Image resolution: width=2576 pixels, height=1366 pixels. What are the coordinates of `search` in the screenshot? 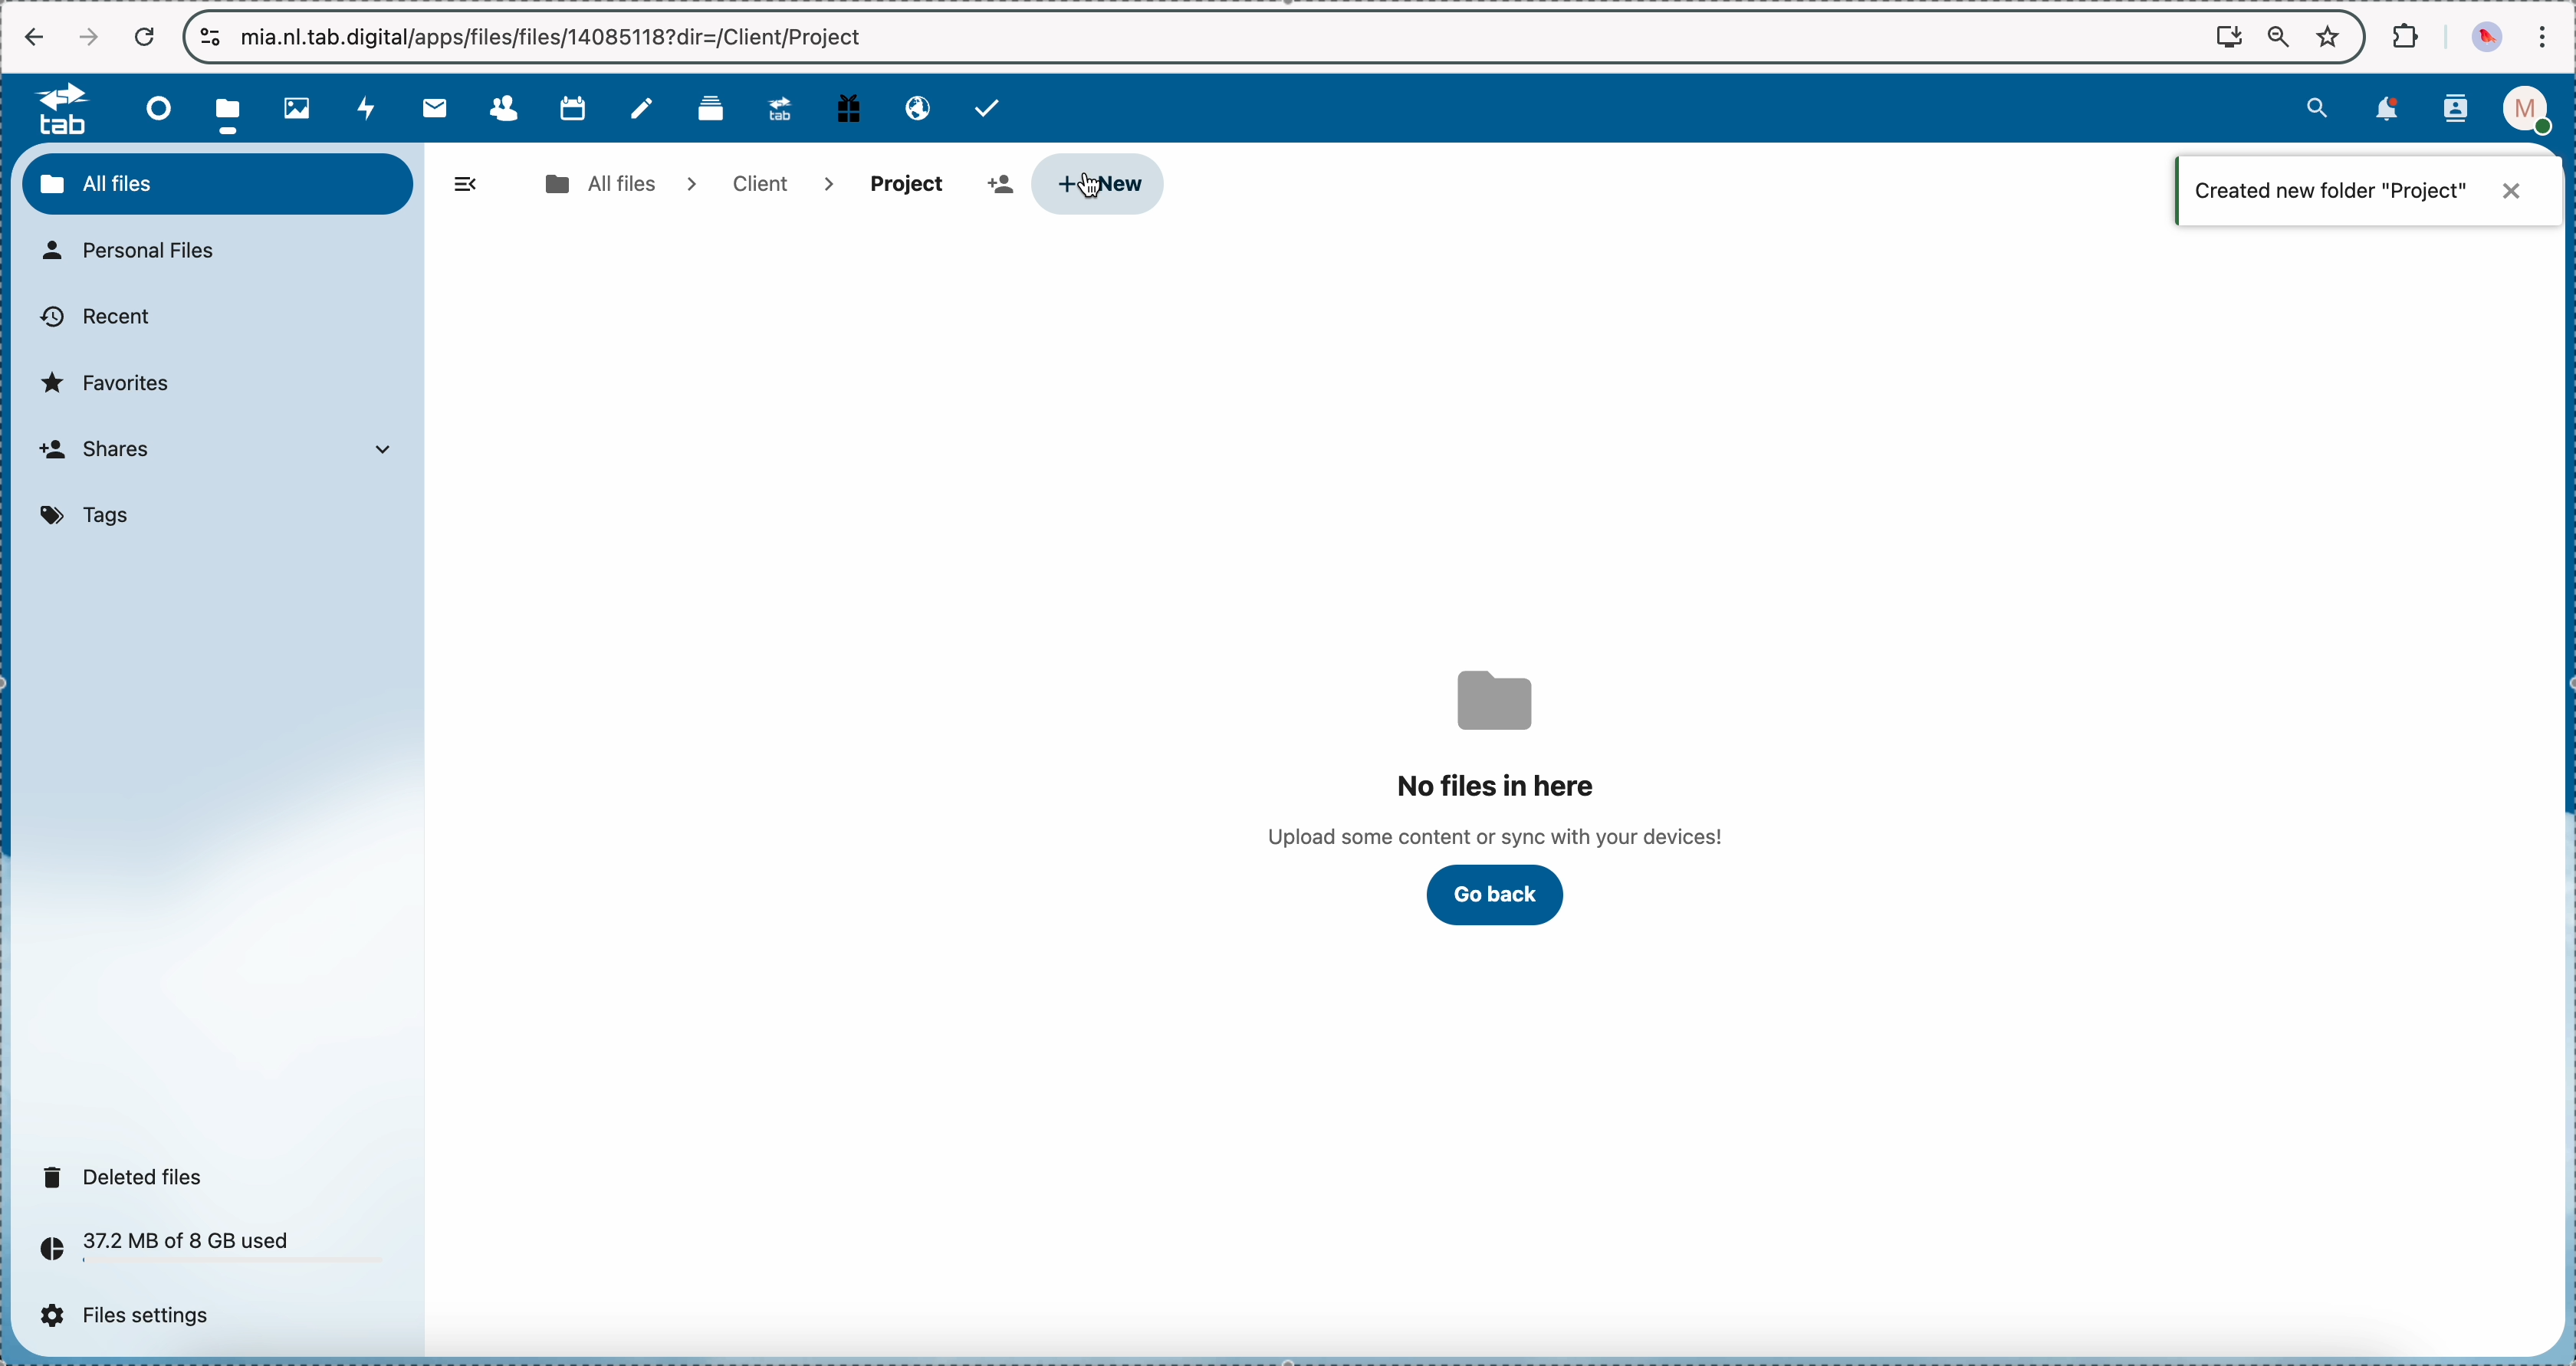 It's located at (2317, 106).